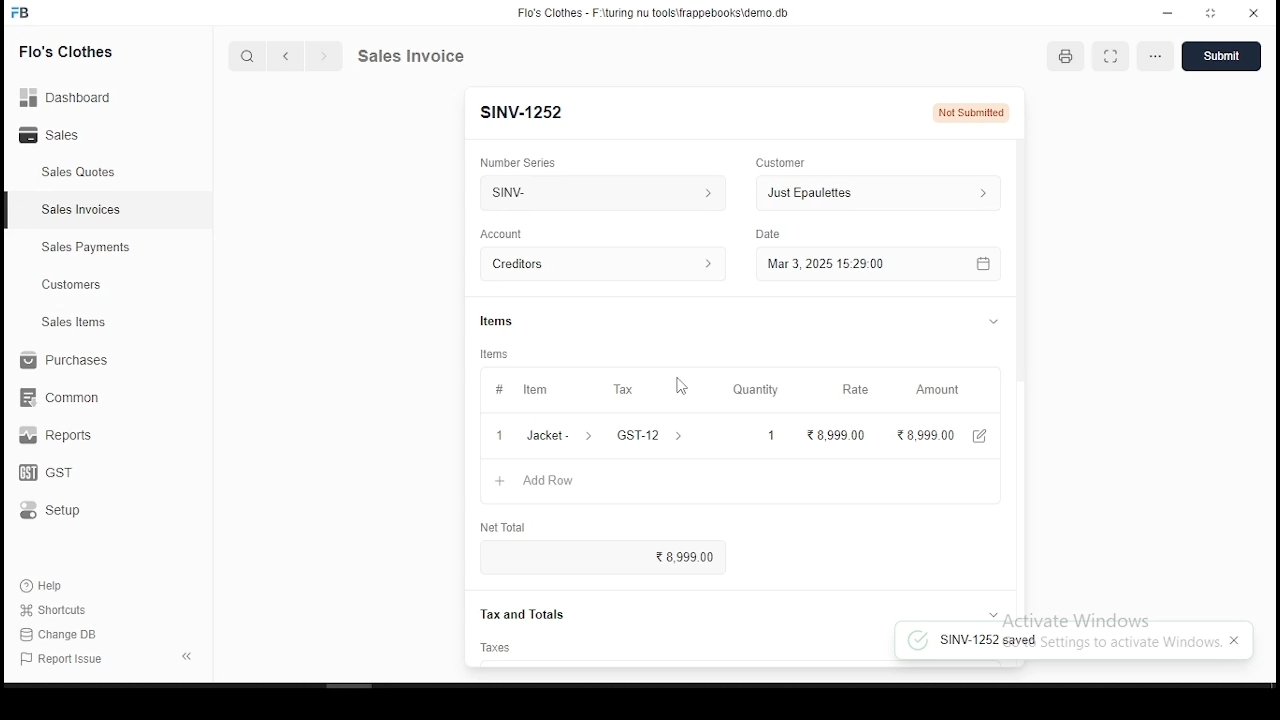  What do you see at coordinates (78, 323) in the screenshot?
I see `ales items` at bounding box center [78, 323].